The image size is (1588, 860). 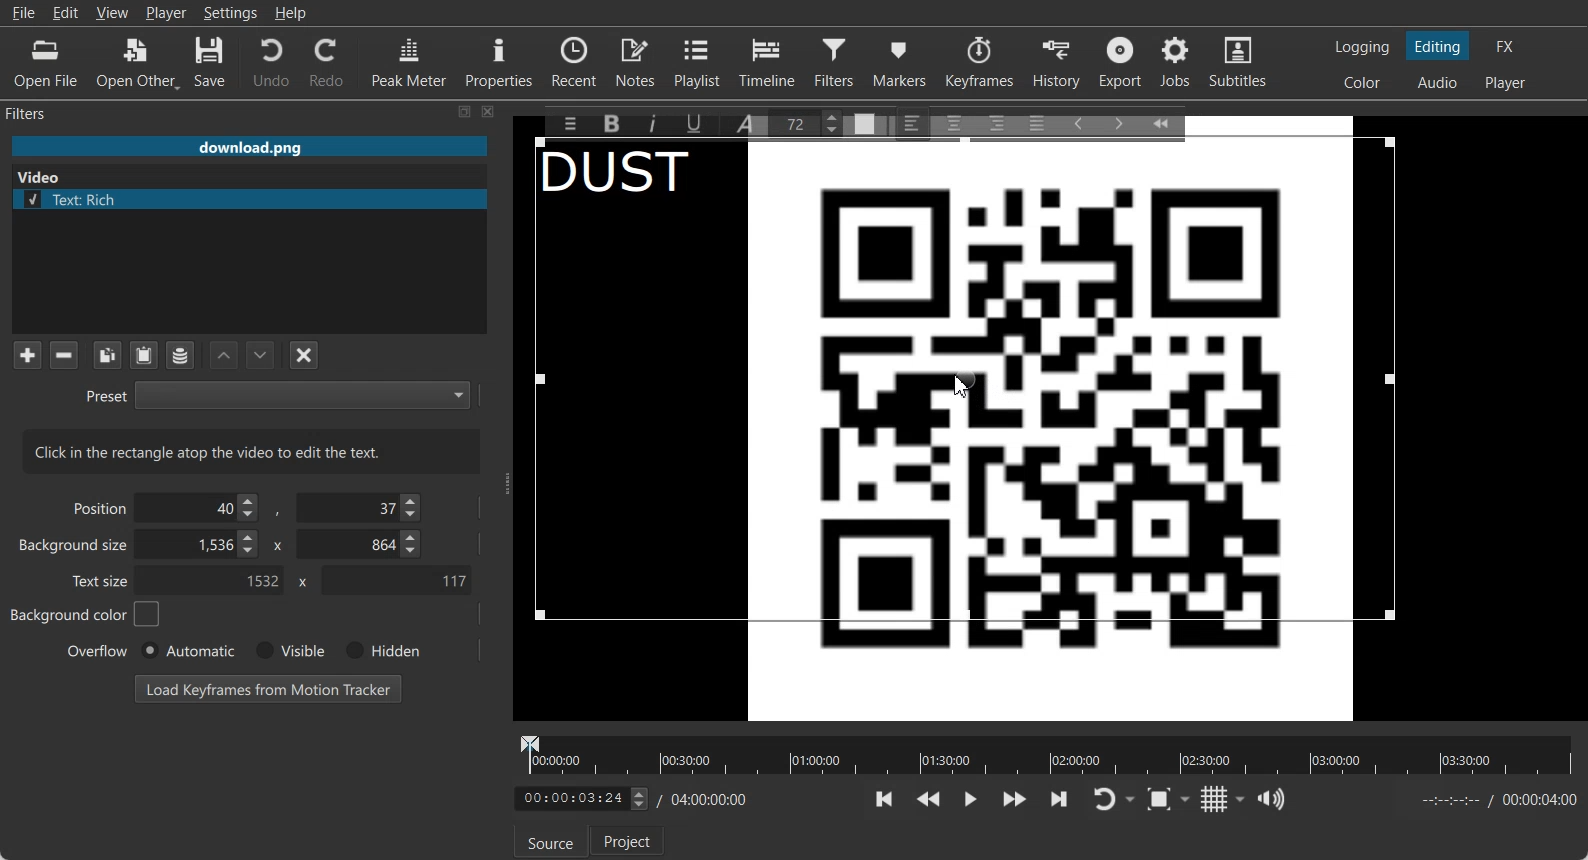 What do you see at coordinates (1362, 47) in the screenshot?
I see `Switching to the logging layout` at bounding box center [1362, 47].